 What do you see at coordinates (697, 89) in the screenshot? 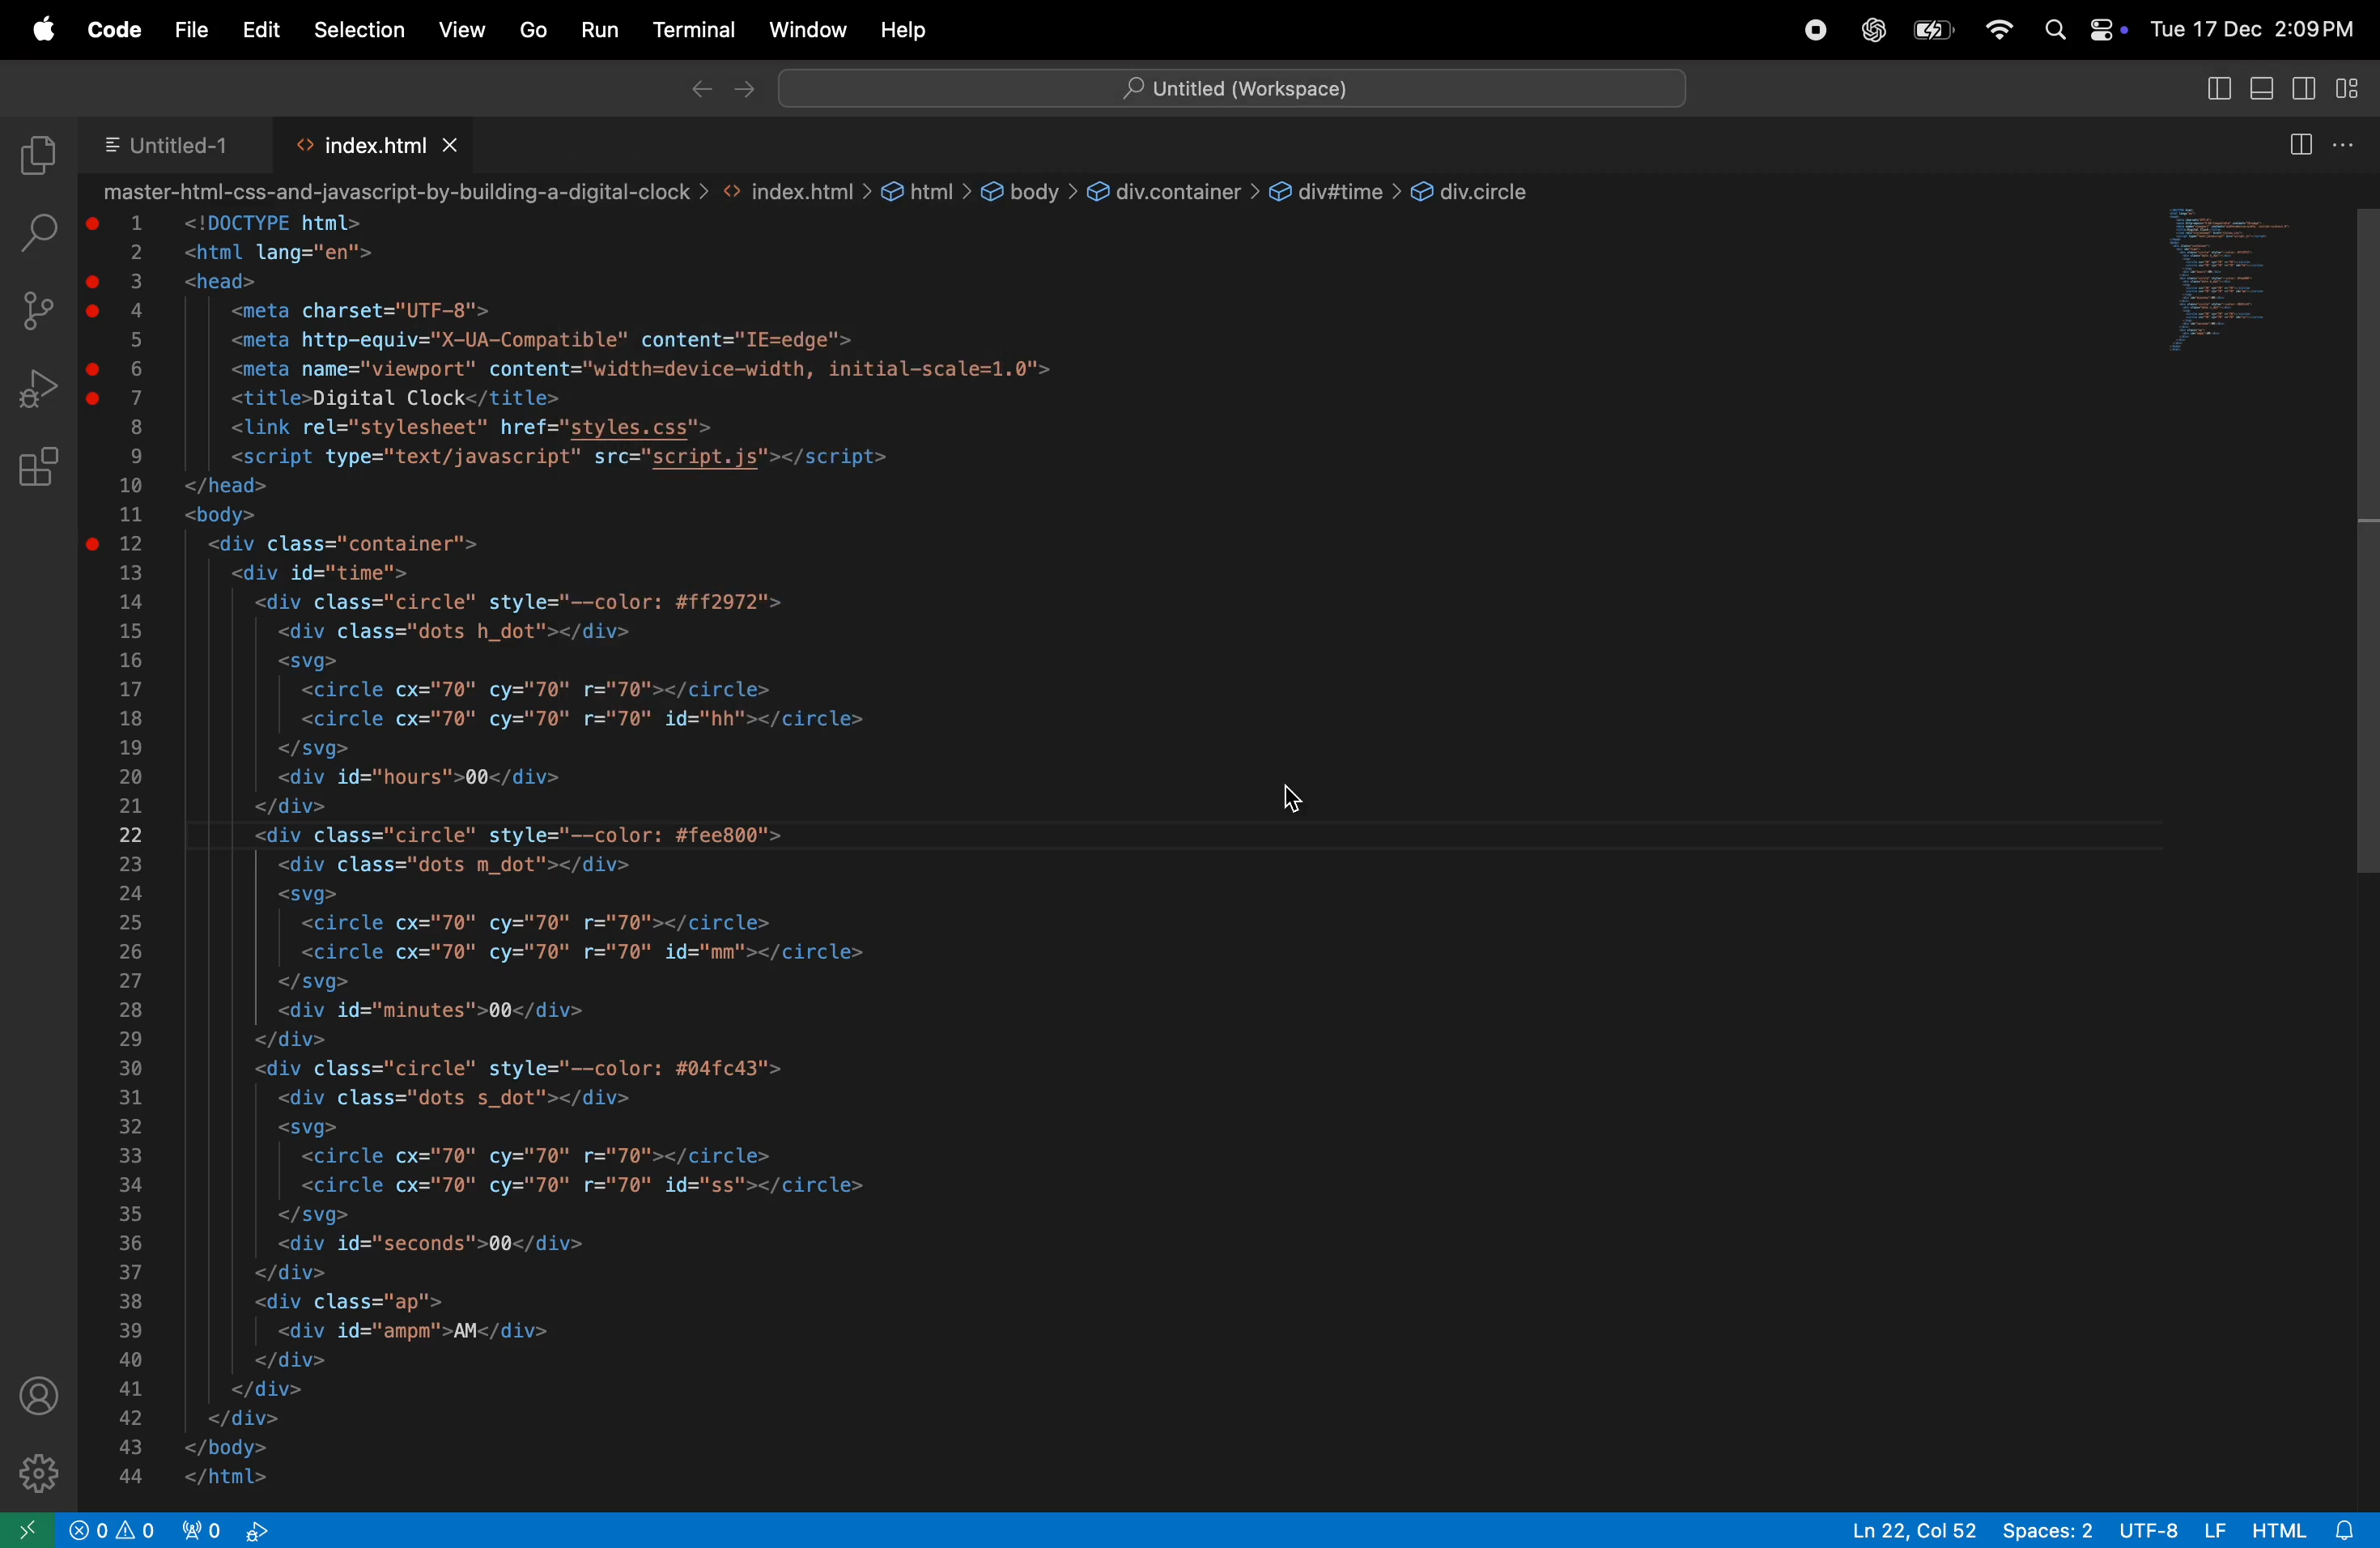
I see `Backward` at bounding box center [697, 89].